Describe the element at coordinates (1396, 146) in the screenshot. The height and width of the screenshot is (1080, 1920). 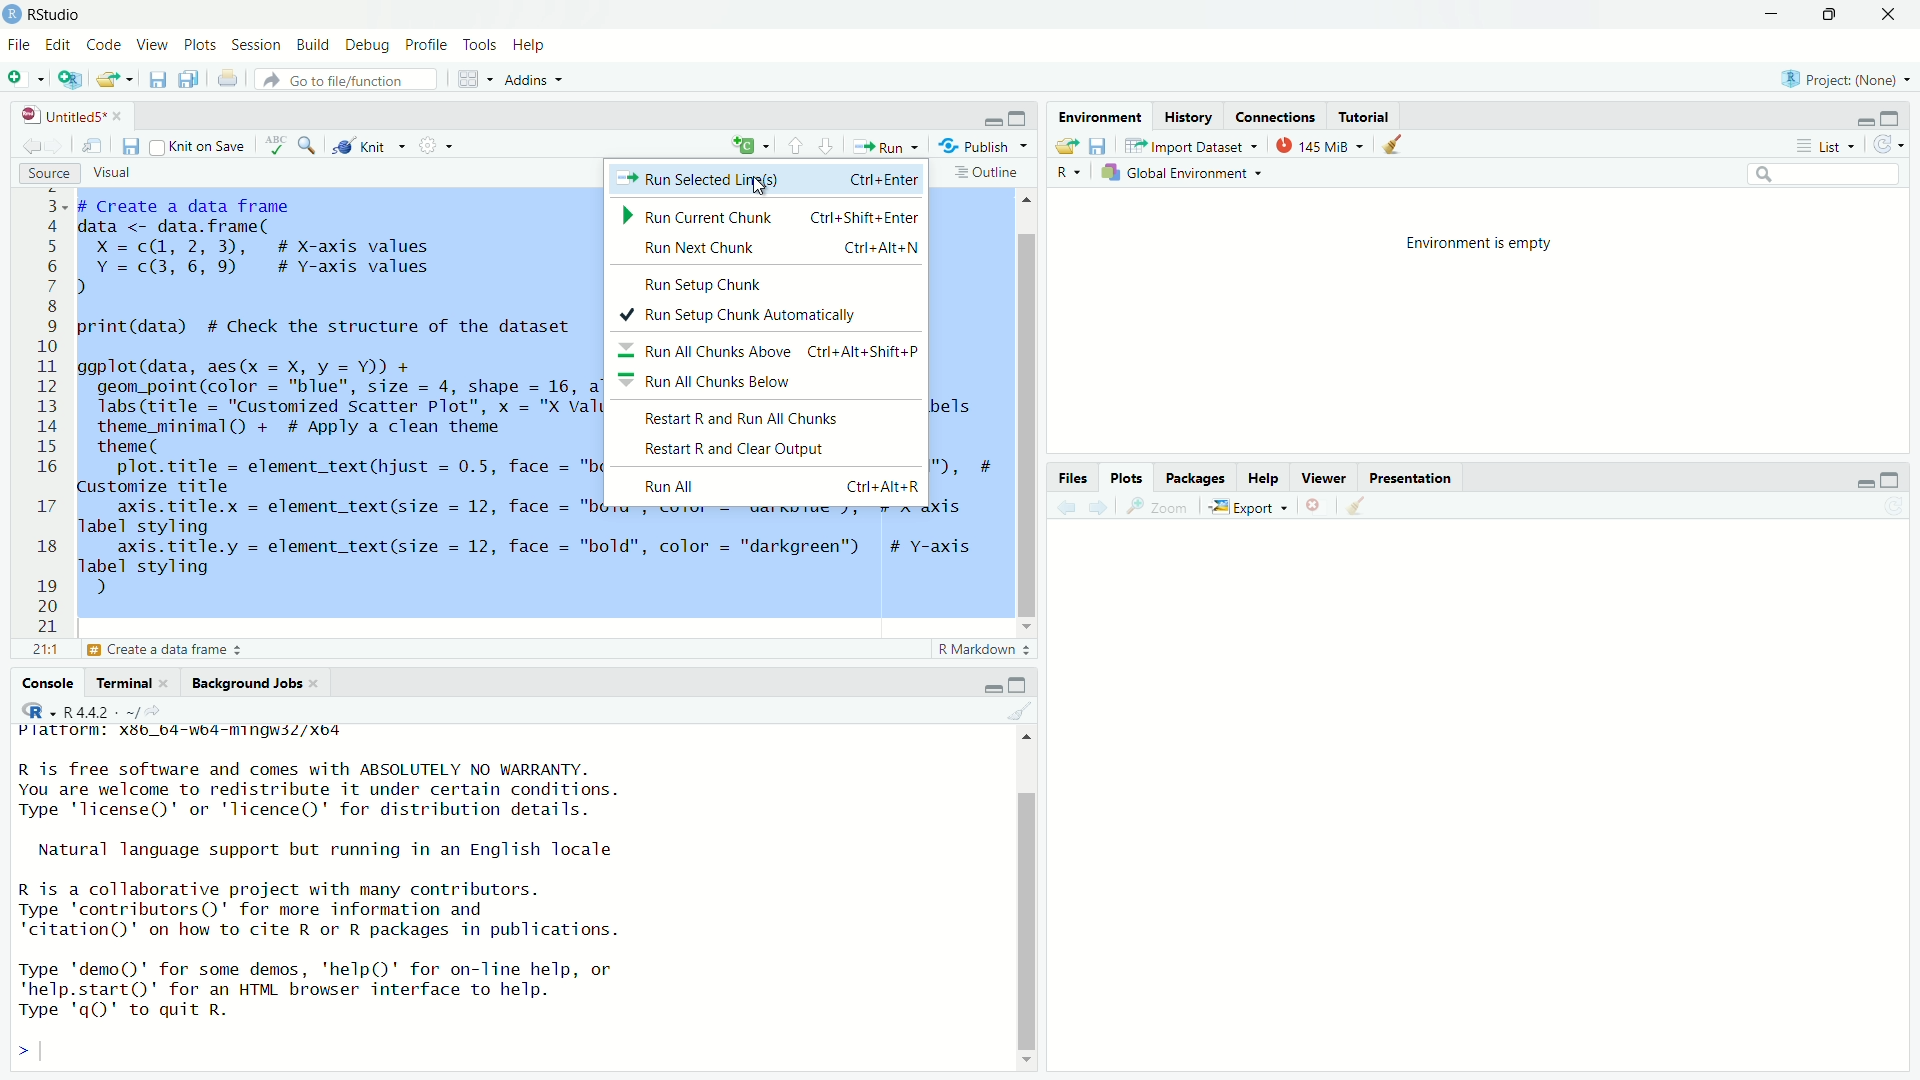
I see `Clear console` at that location.